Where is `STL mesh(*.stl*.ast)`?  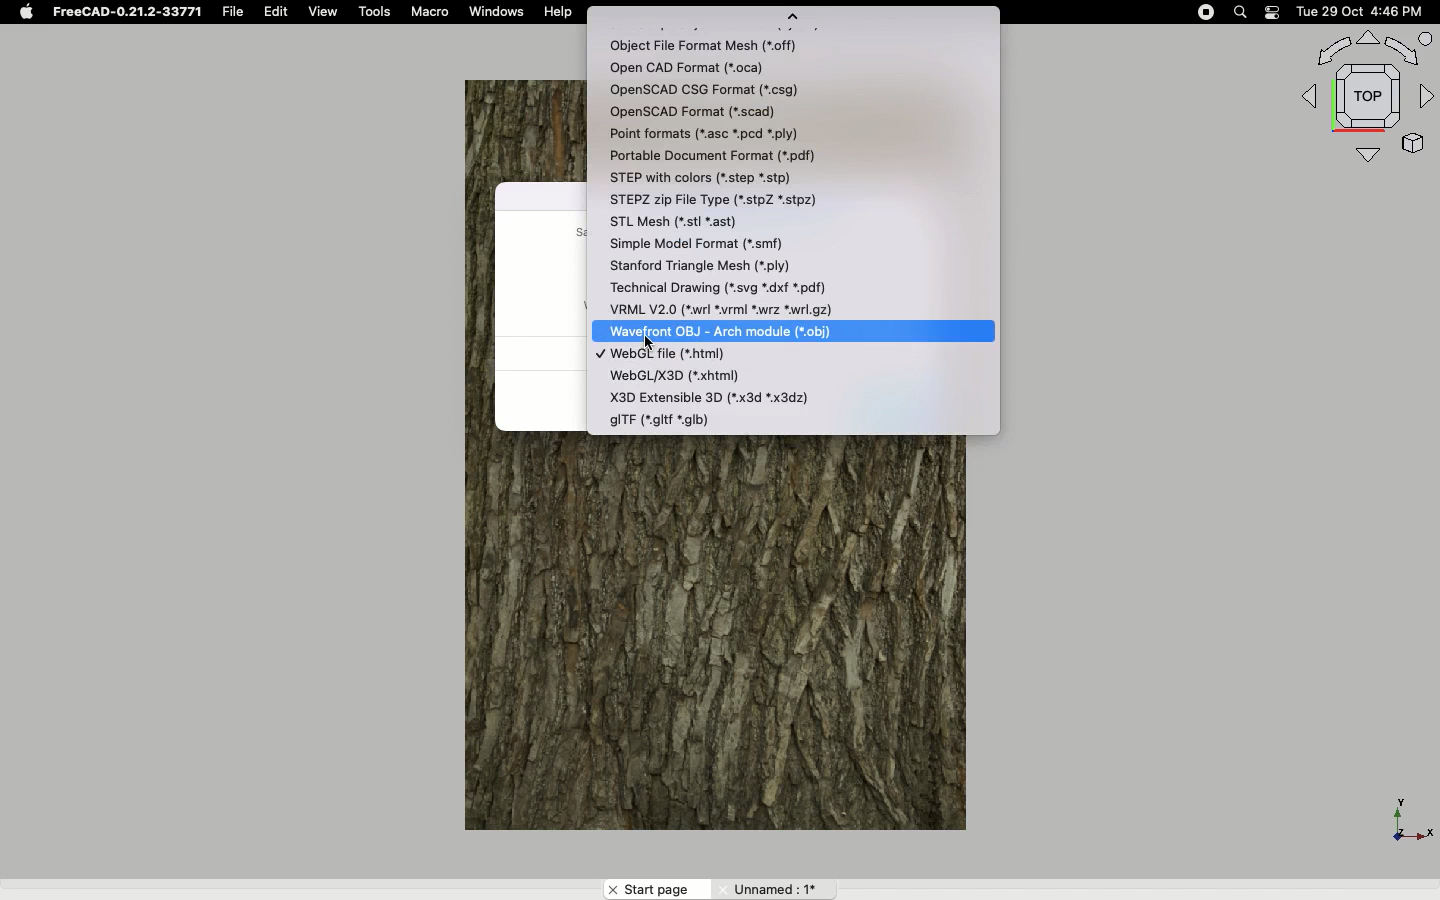
STL mesh(*.stl*.ast) is located at coordinates (684, 221).